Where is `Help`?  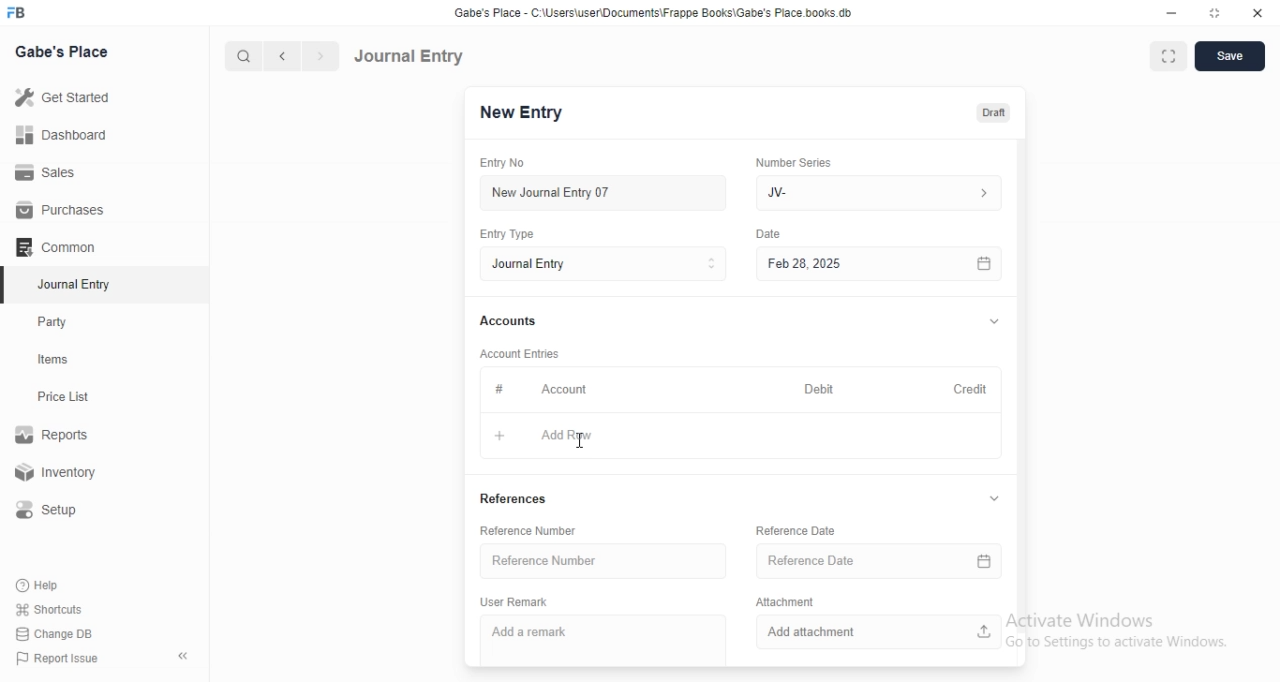 Help is located at coordinates (41, 585).